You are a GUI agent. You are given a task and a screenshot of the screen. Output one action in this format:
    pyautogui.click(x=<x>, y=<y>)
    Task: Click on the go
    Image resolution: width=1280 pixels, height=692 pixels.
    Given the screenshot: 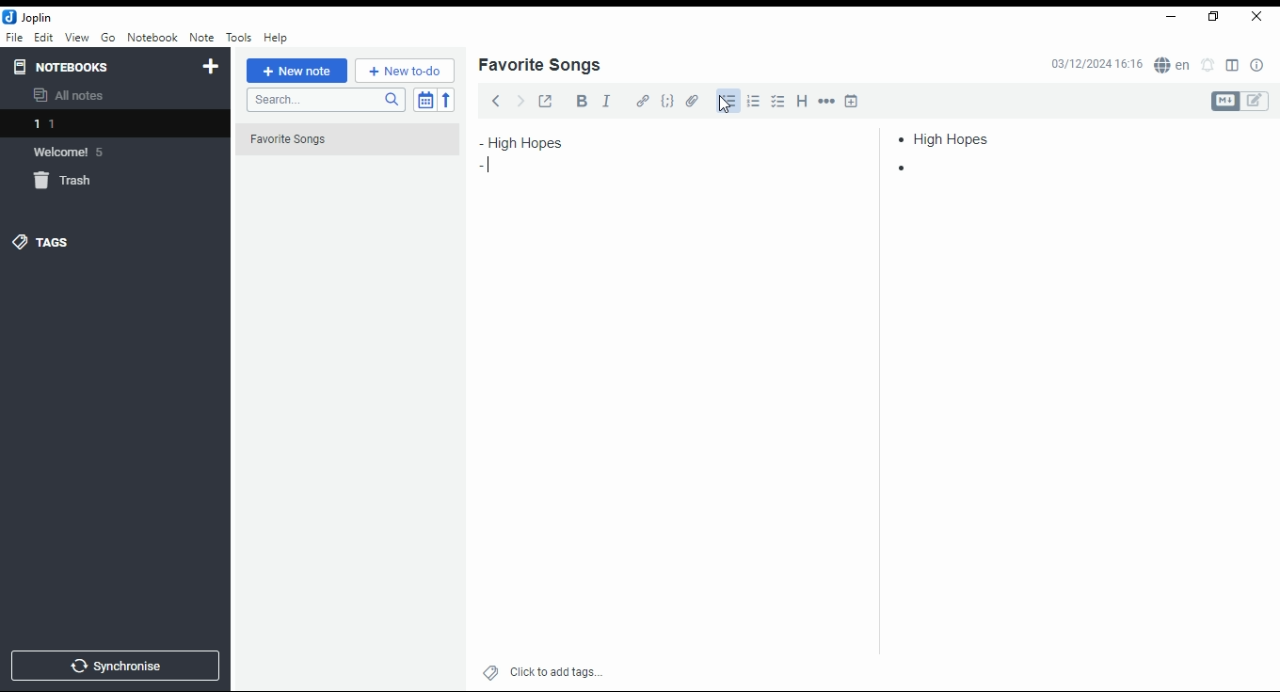 What is the action you would take?
    pyautogui.click(x=110, y=40)
    